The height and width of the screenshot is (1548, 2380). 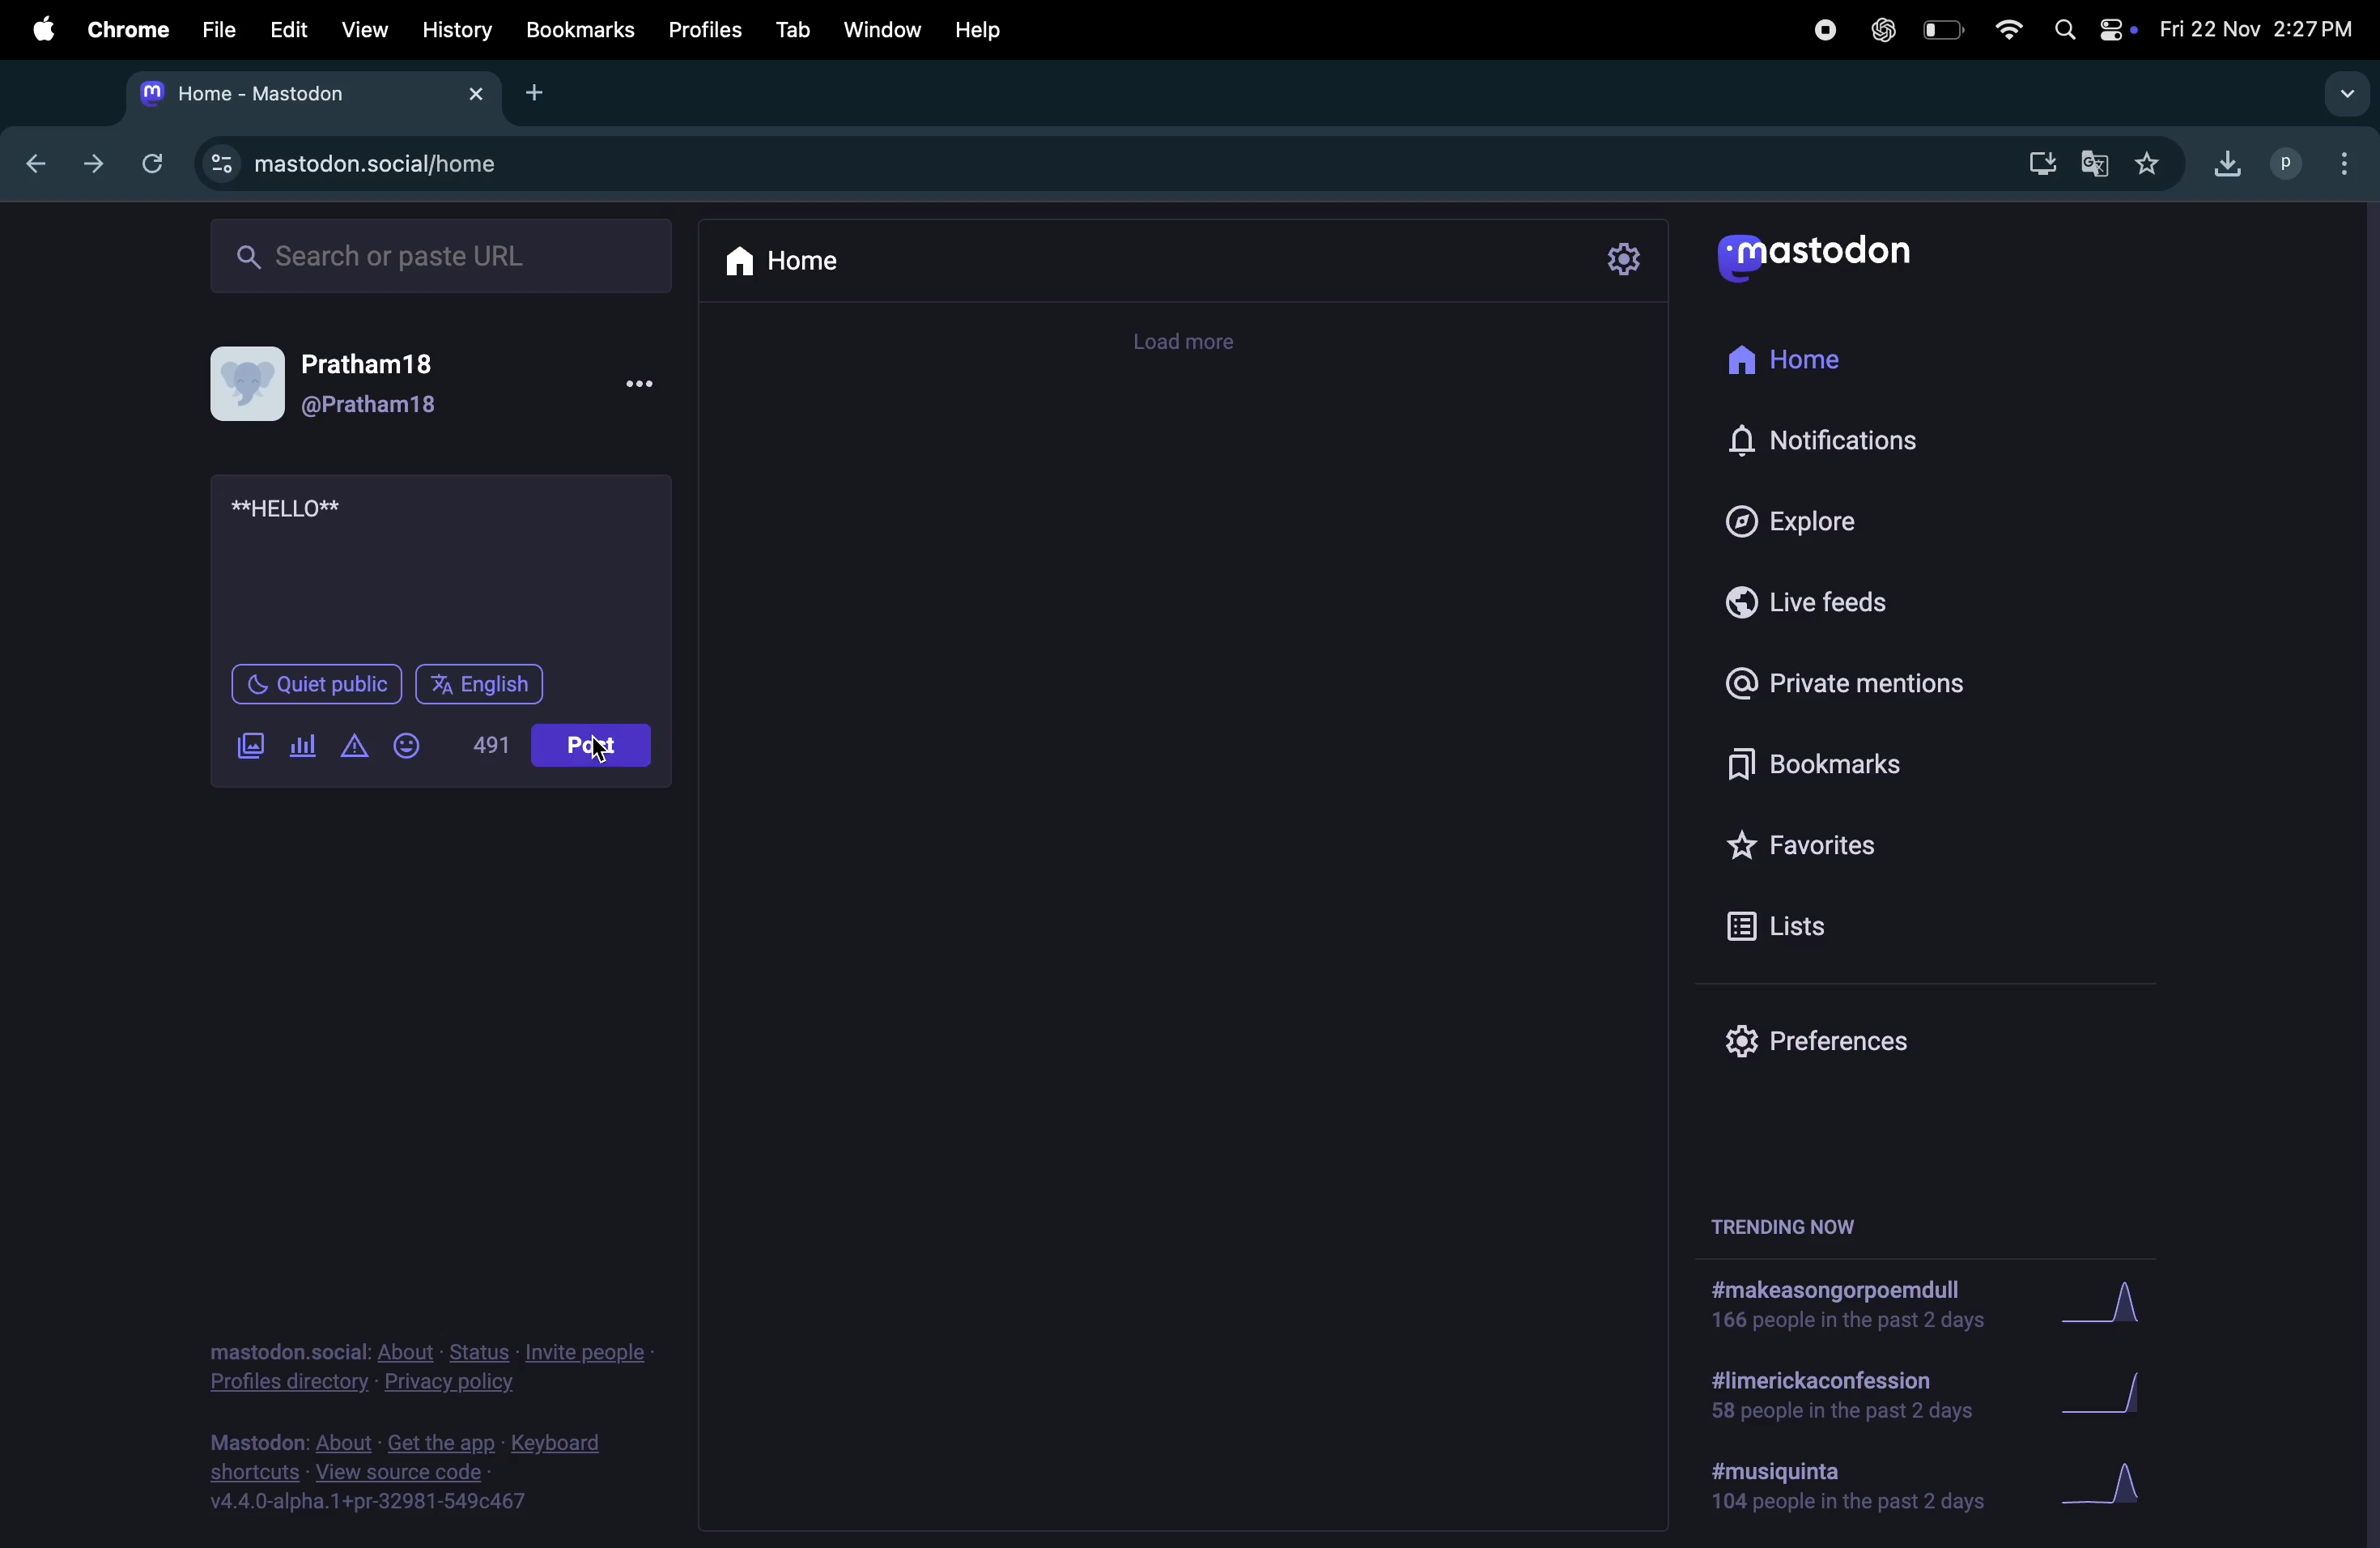 What do you see at coordinates (1826, 259) in the screenshot?
I see `mastodon` at bounding box center [1826, 259].